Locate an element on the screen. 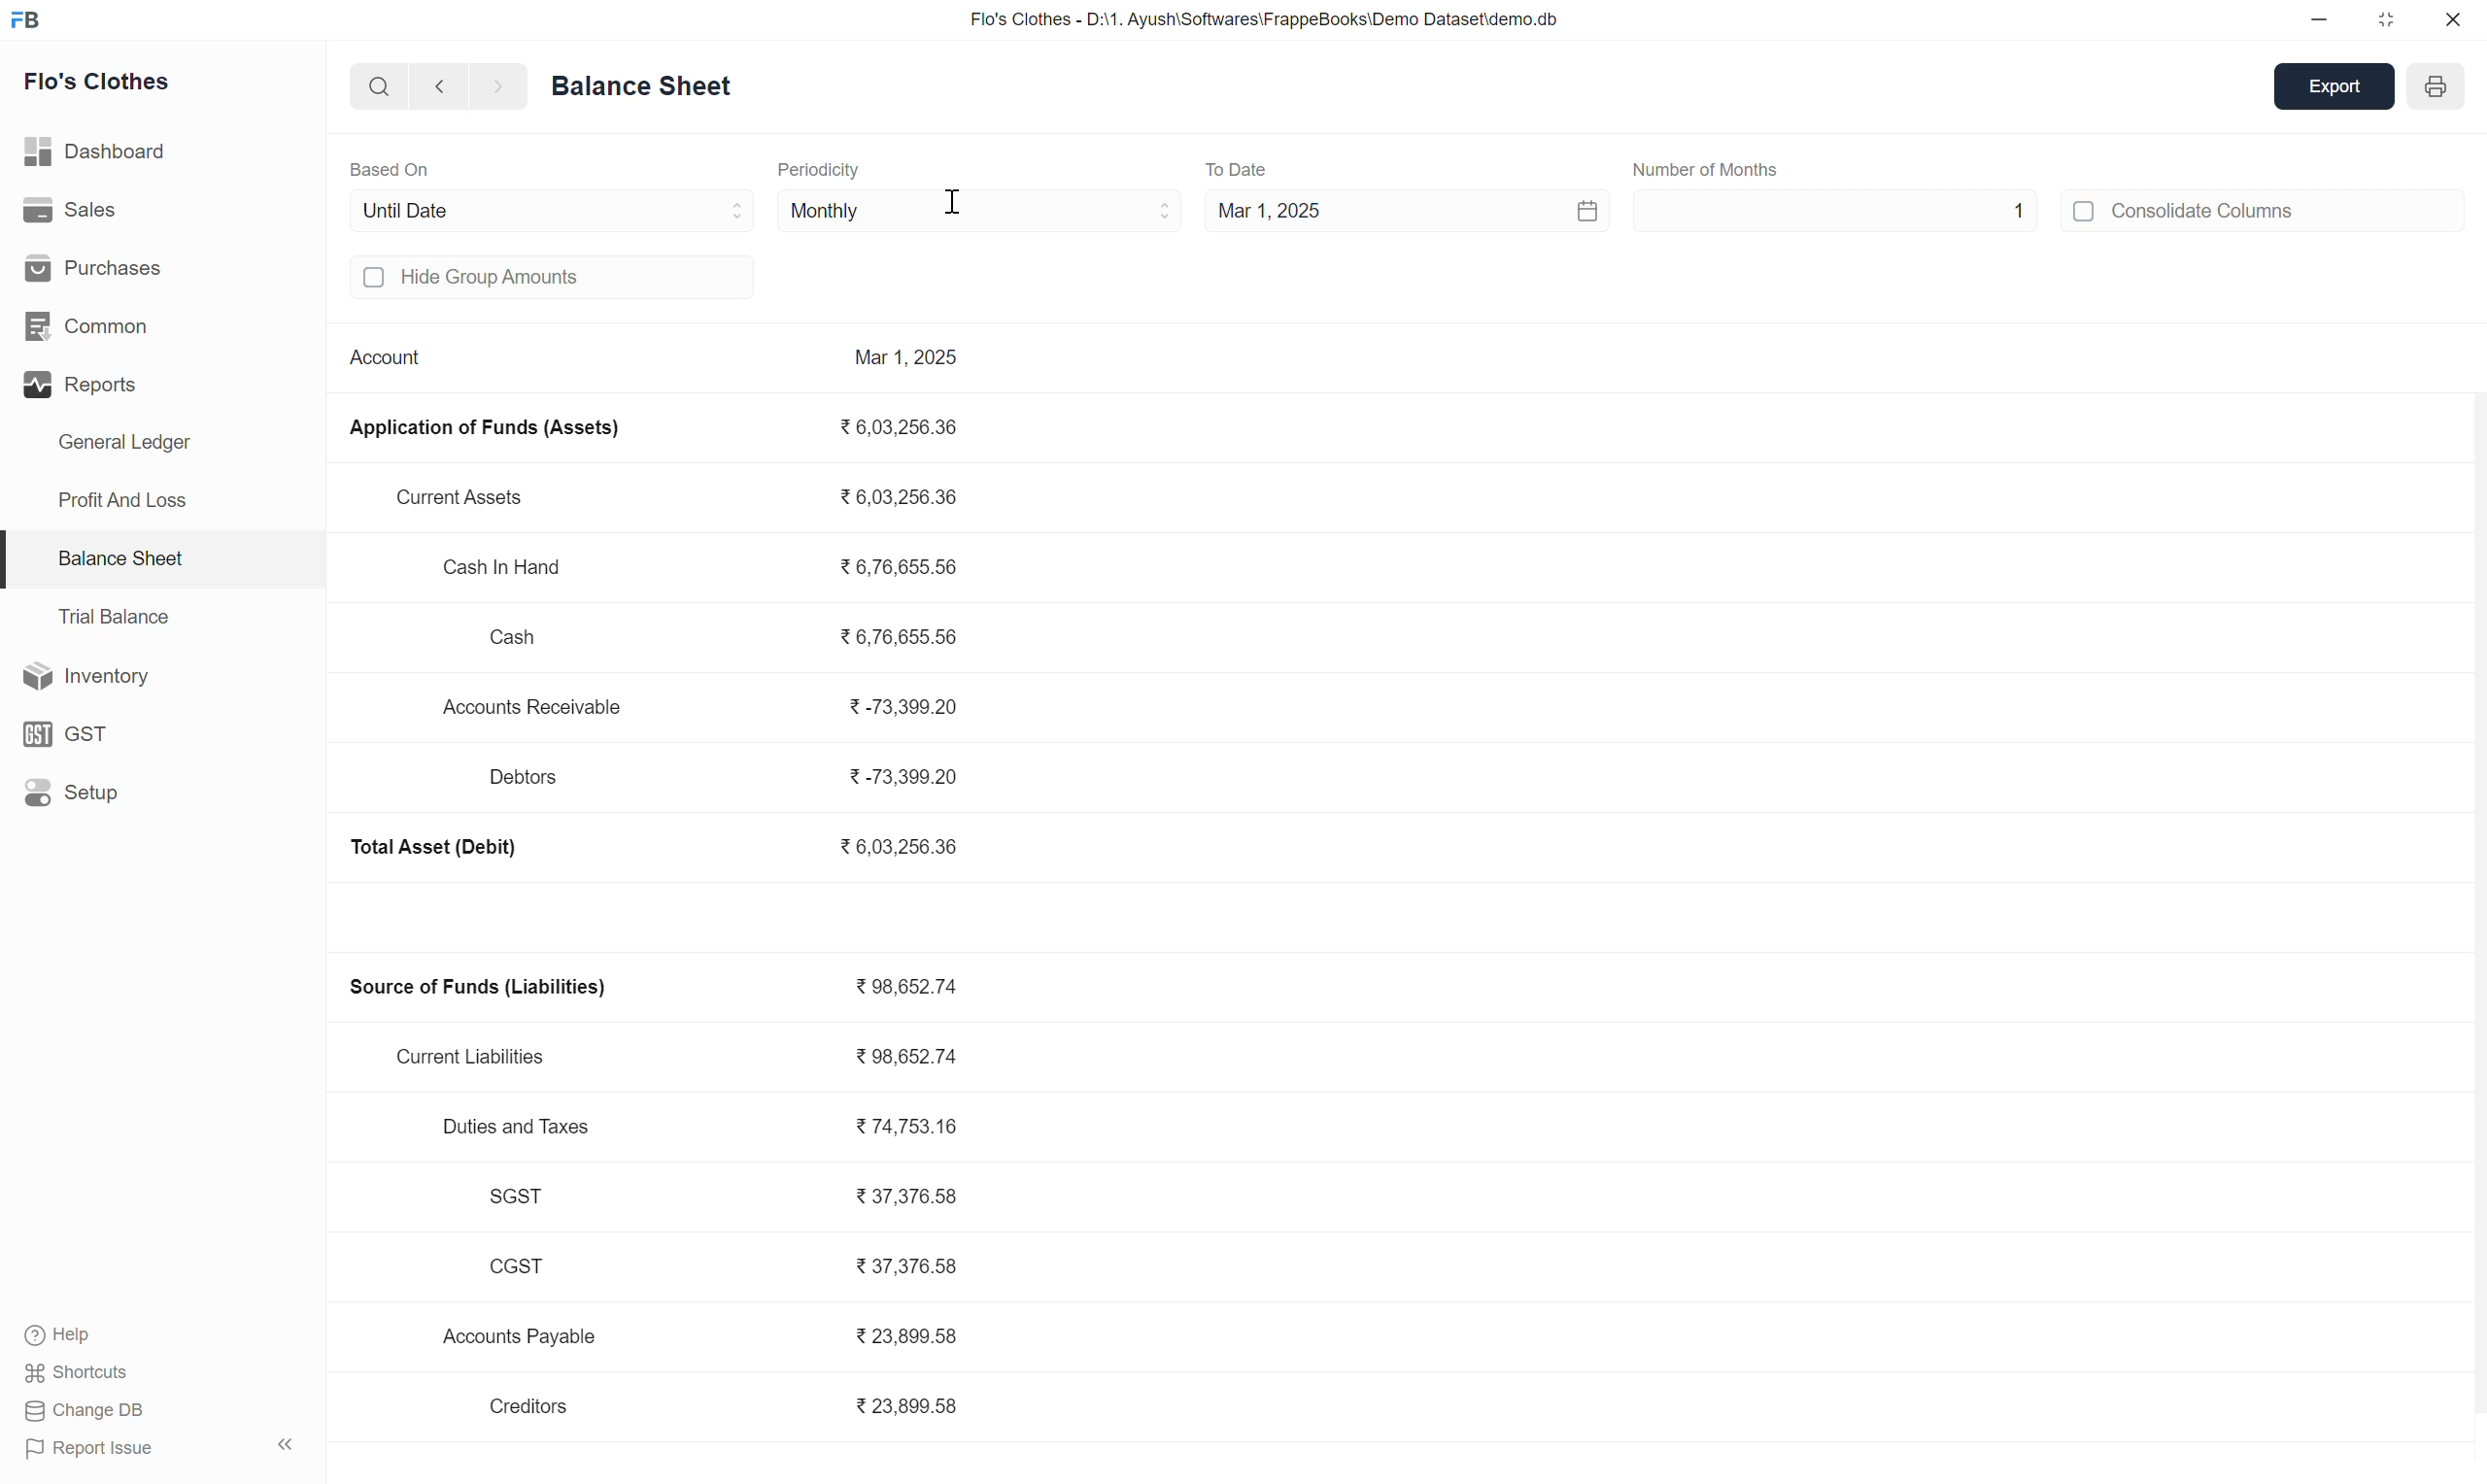 The width and height of the screenshot is (2487, 1484). Report Issue is located at coordinates (83, 1449).